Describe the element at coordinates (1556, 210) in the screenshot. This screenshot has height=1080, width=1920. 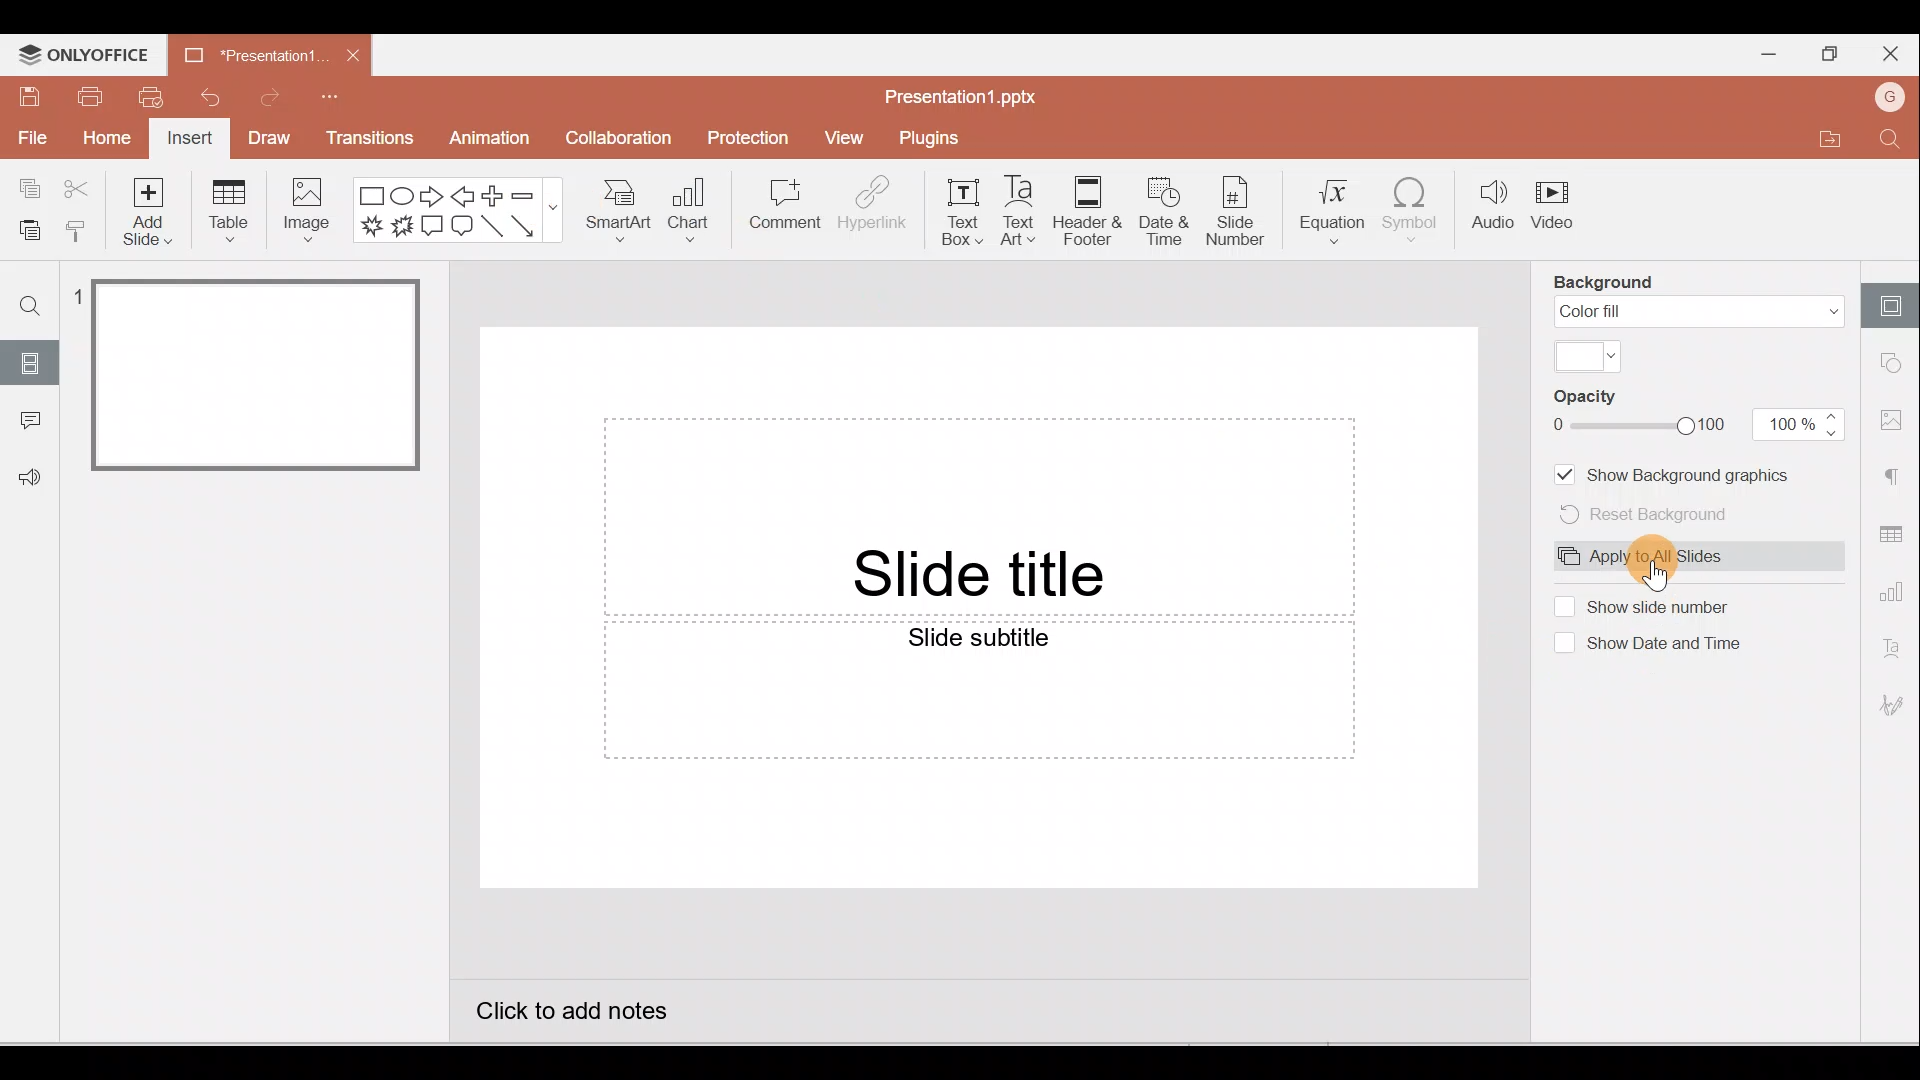
I see `video` at that location.